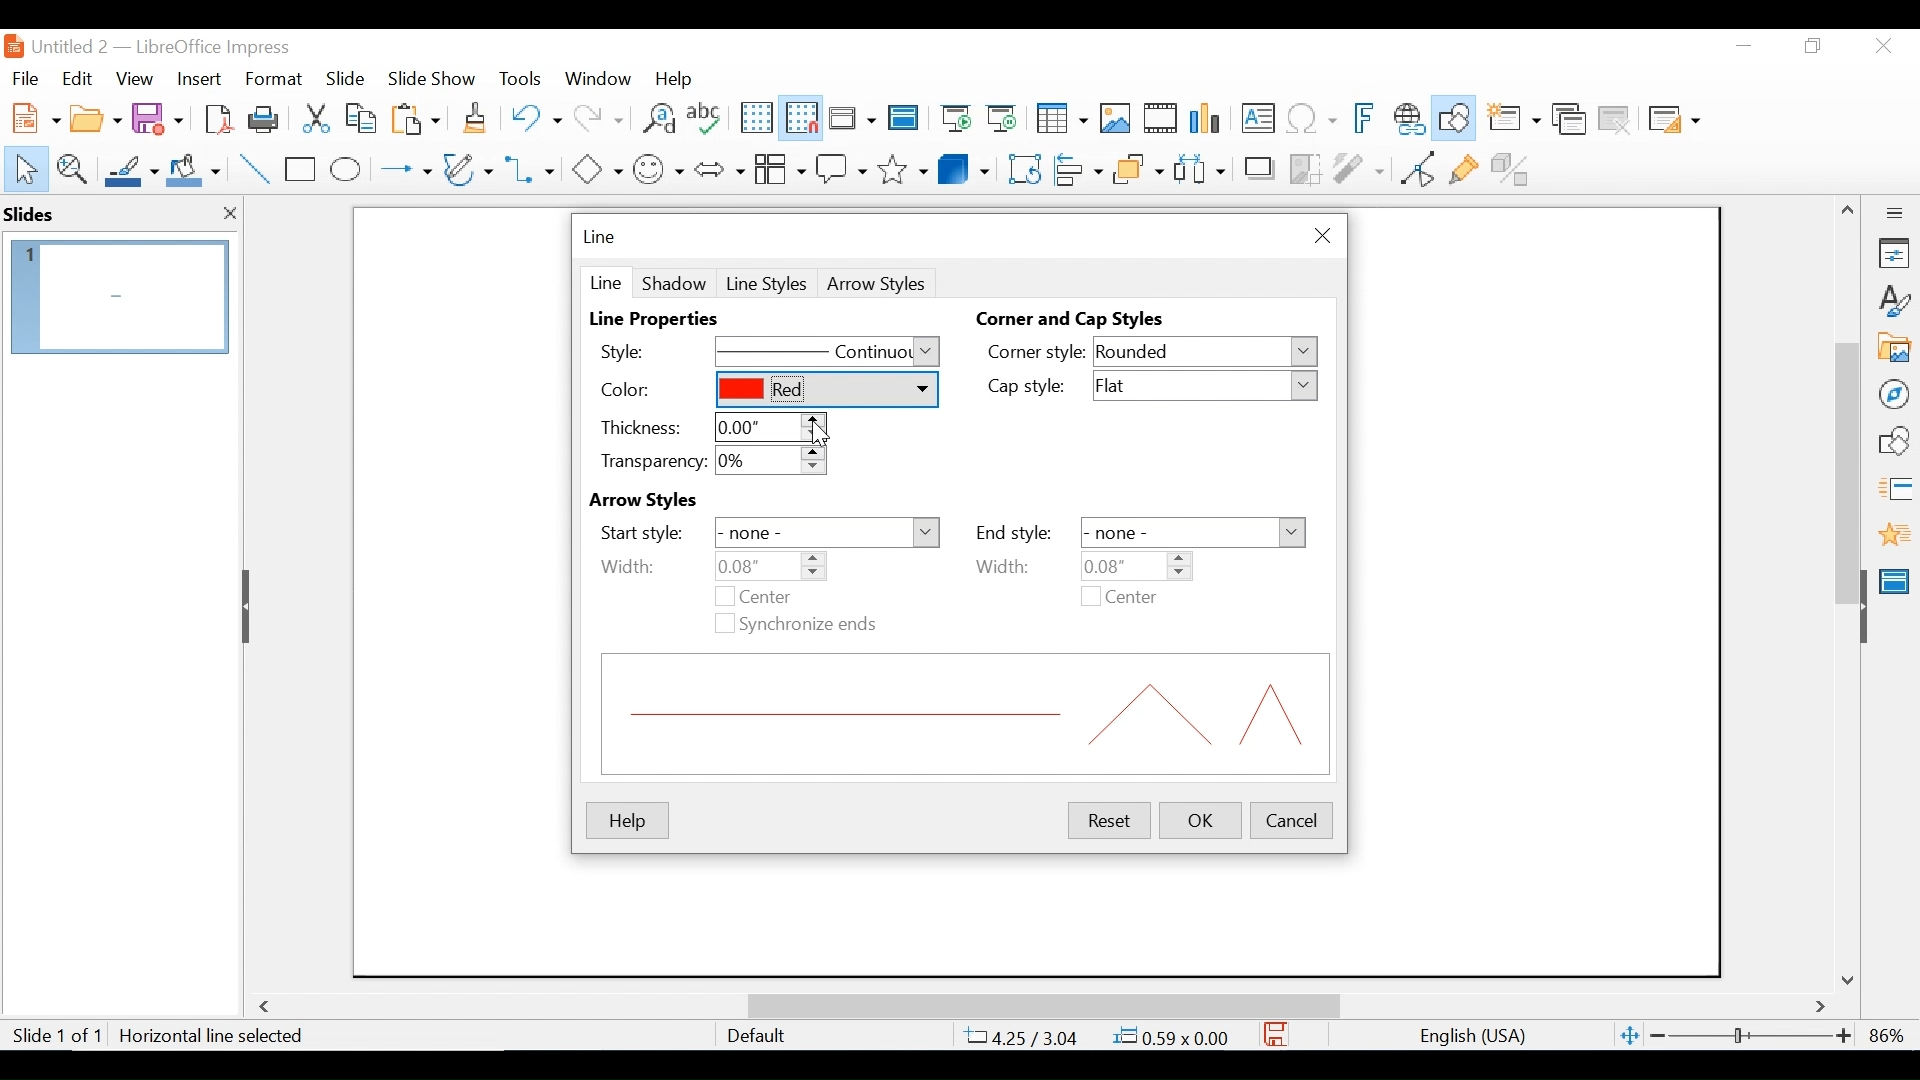 The width and height of the screenshot is (1920, 1080). Describe the element at coordinates (1199, 167) in the screenshot. I see `Select atleast three images to Distribute` at that location.